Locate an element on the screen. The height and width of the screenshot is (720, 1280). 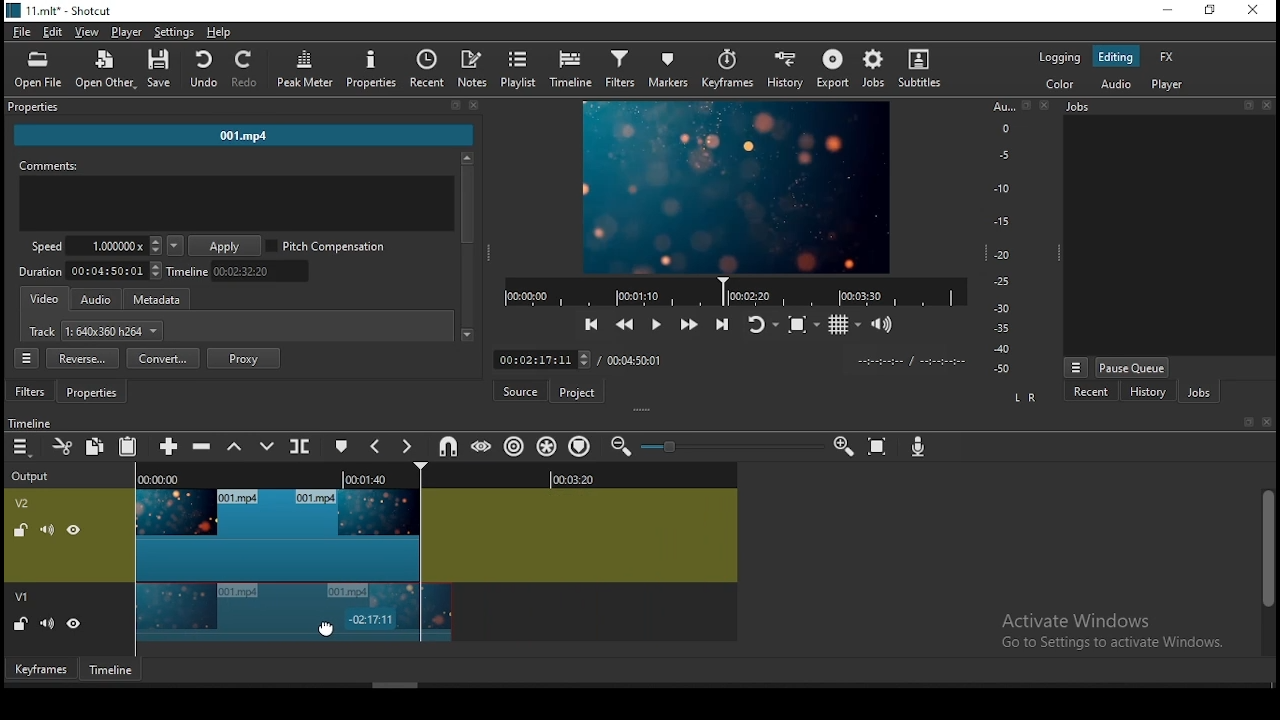
split at playhead is located at coordinates (302, 446).